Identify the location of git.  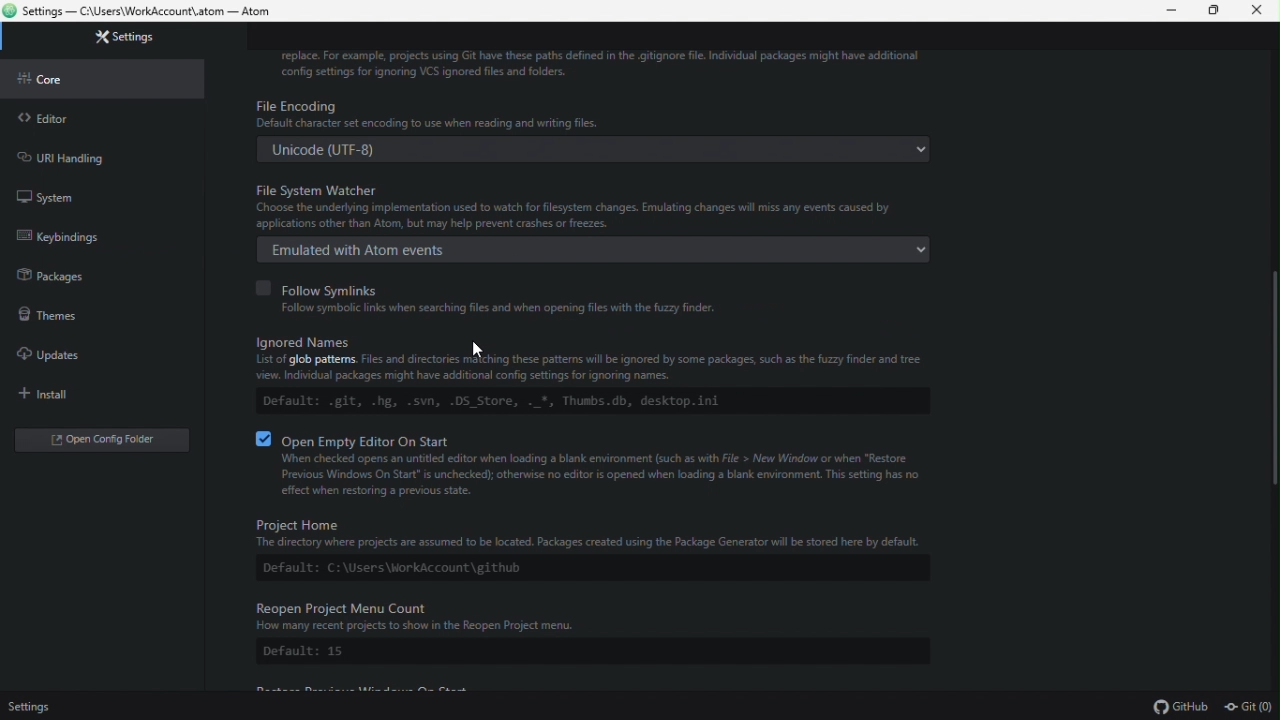
(1249, 708).